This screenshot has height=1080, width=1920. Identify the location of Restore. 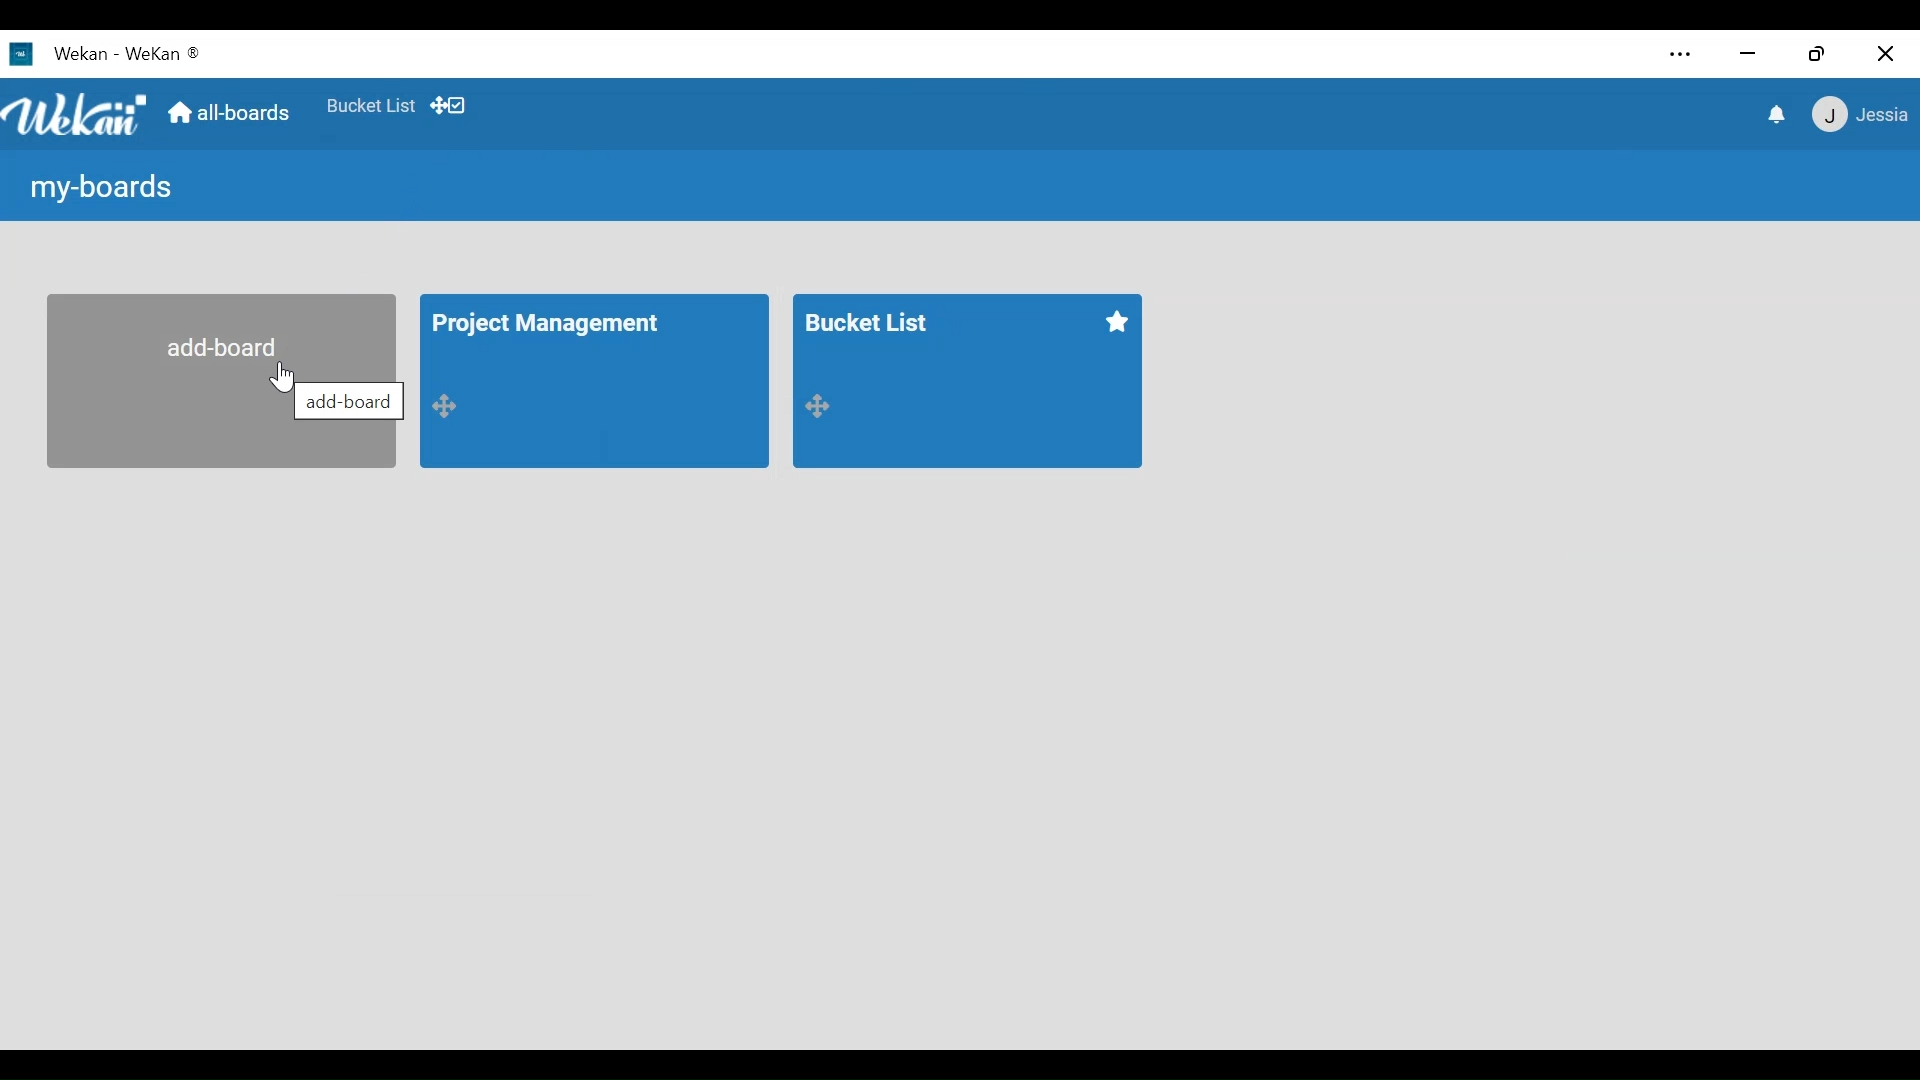
(1817, 53).